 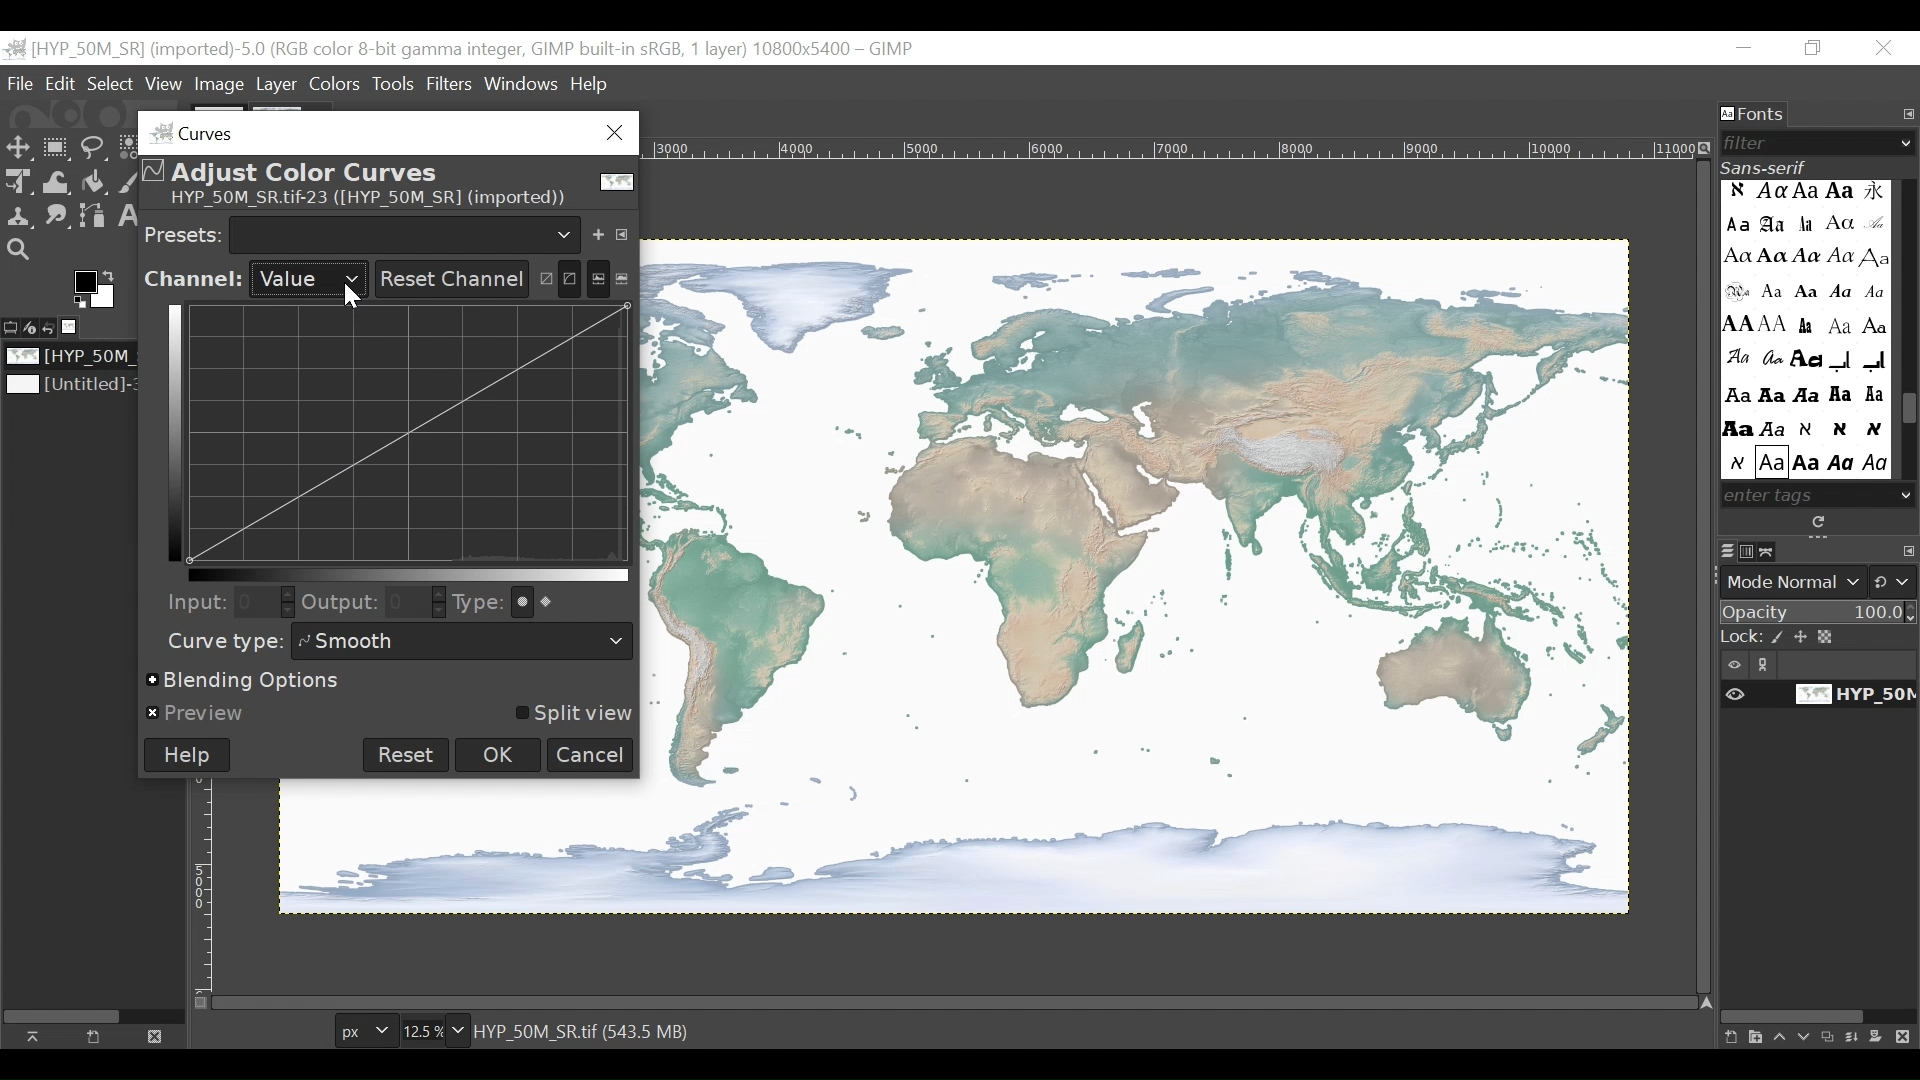 What do you see at coordinates (92, 184) in the screenshot?
I see `Fill` at bounding box center [92, 184].